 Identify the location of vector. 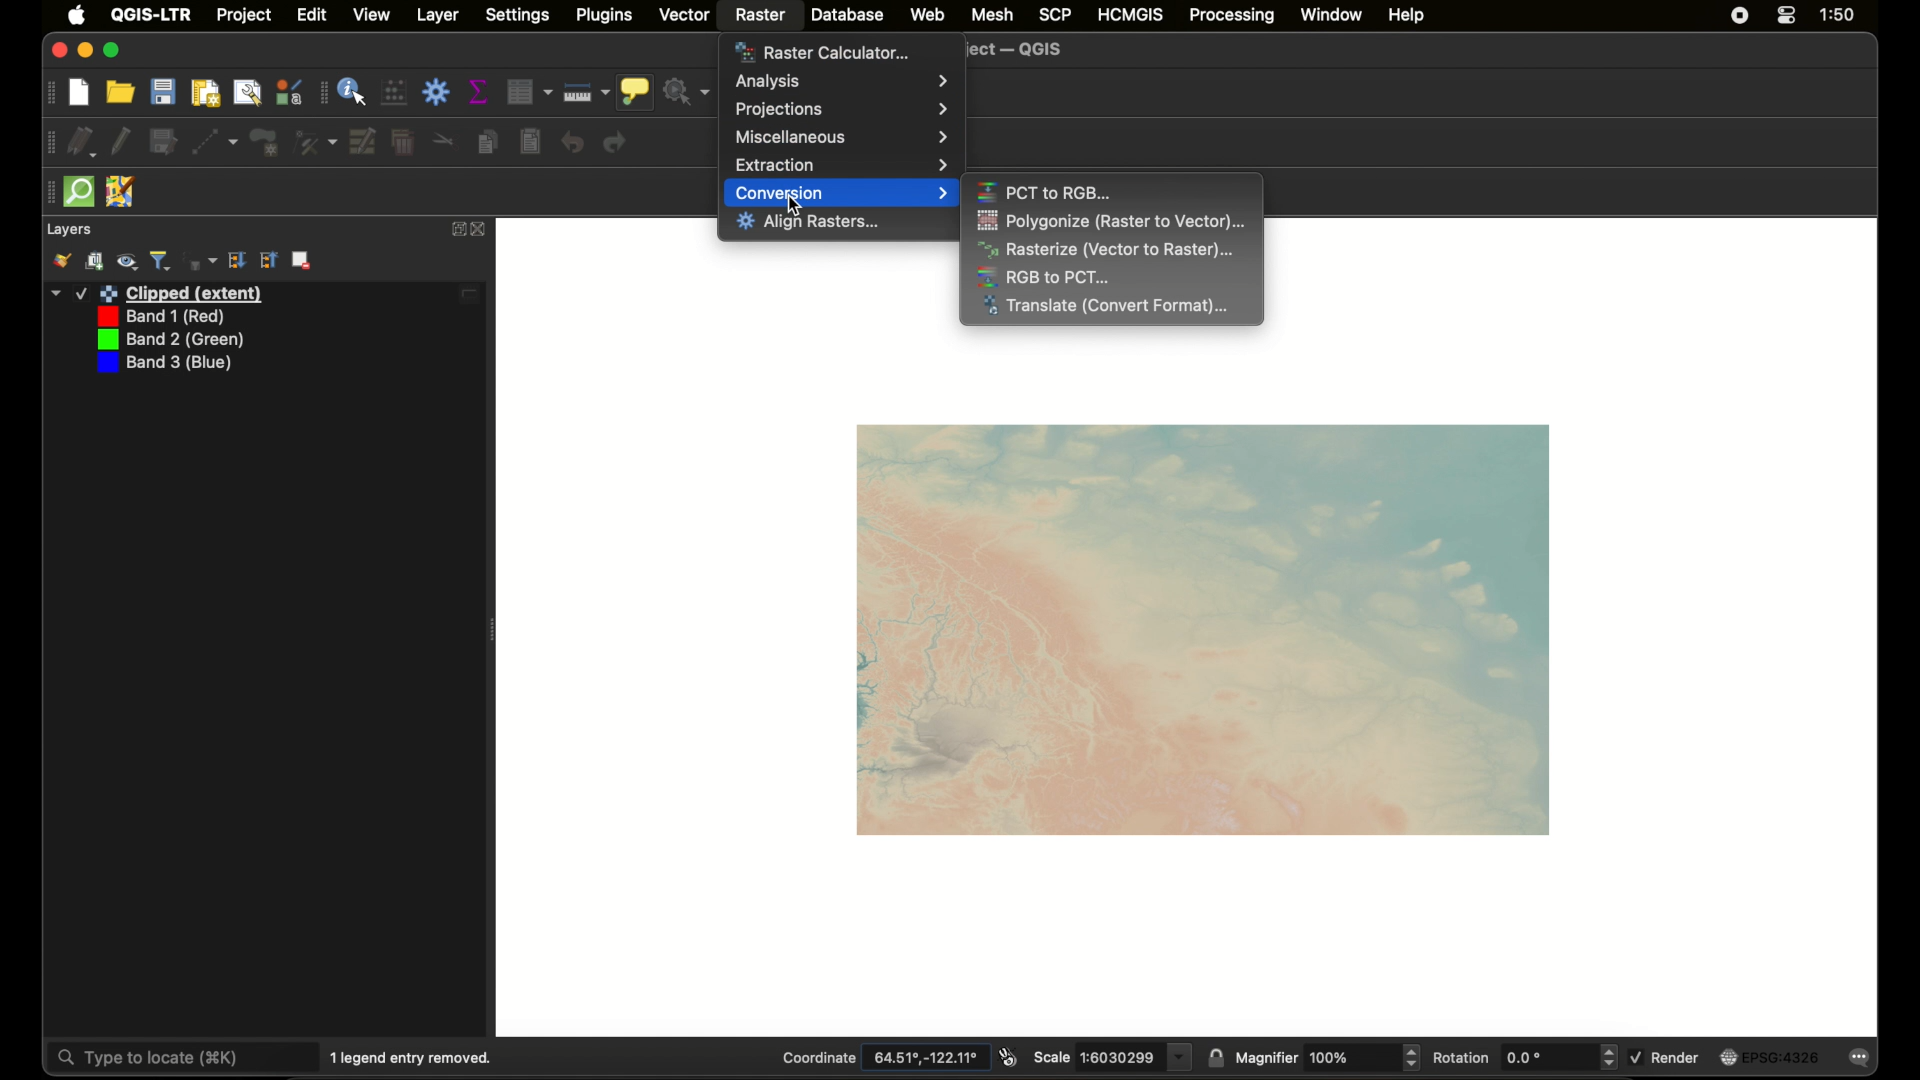
(686, 14).